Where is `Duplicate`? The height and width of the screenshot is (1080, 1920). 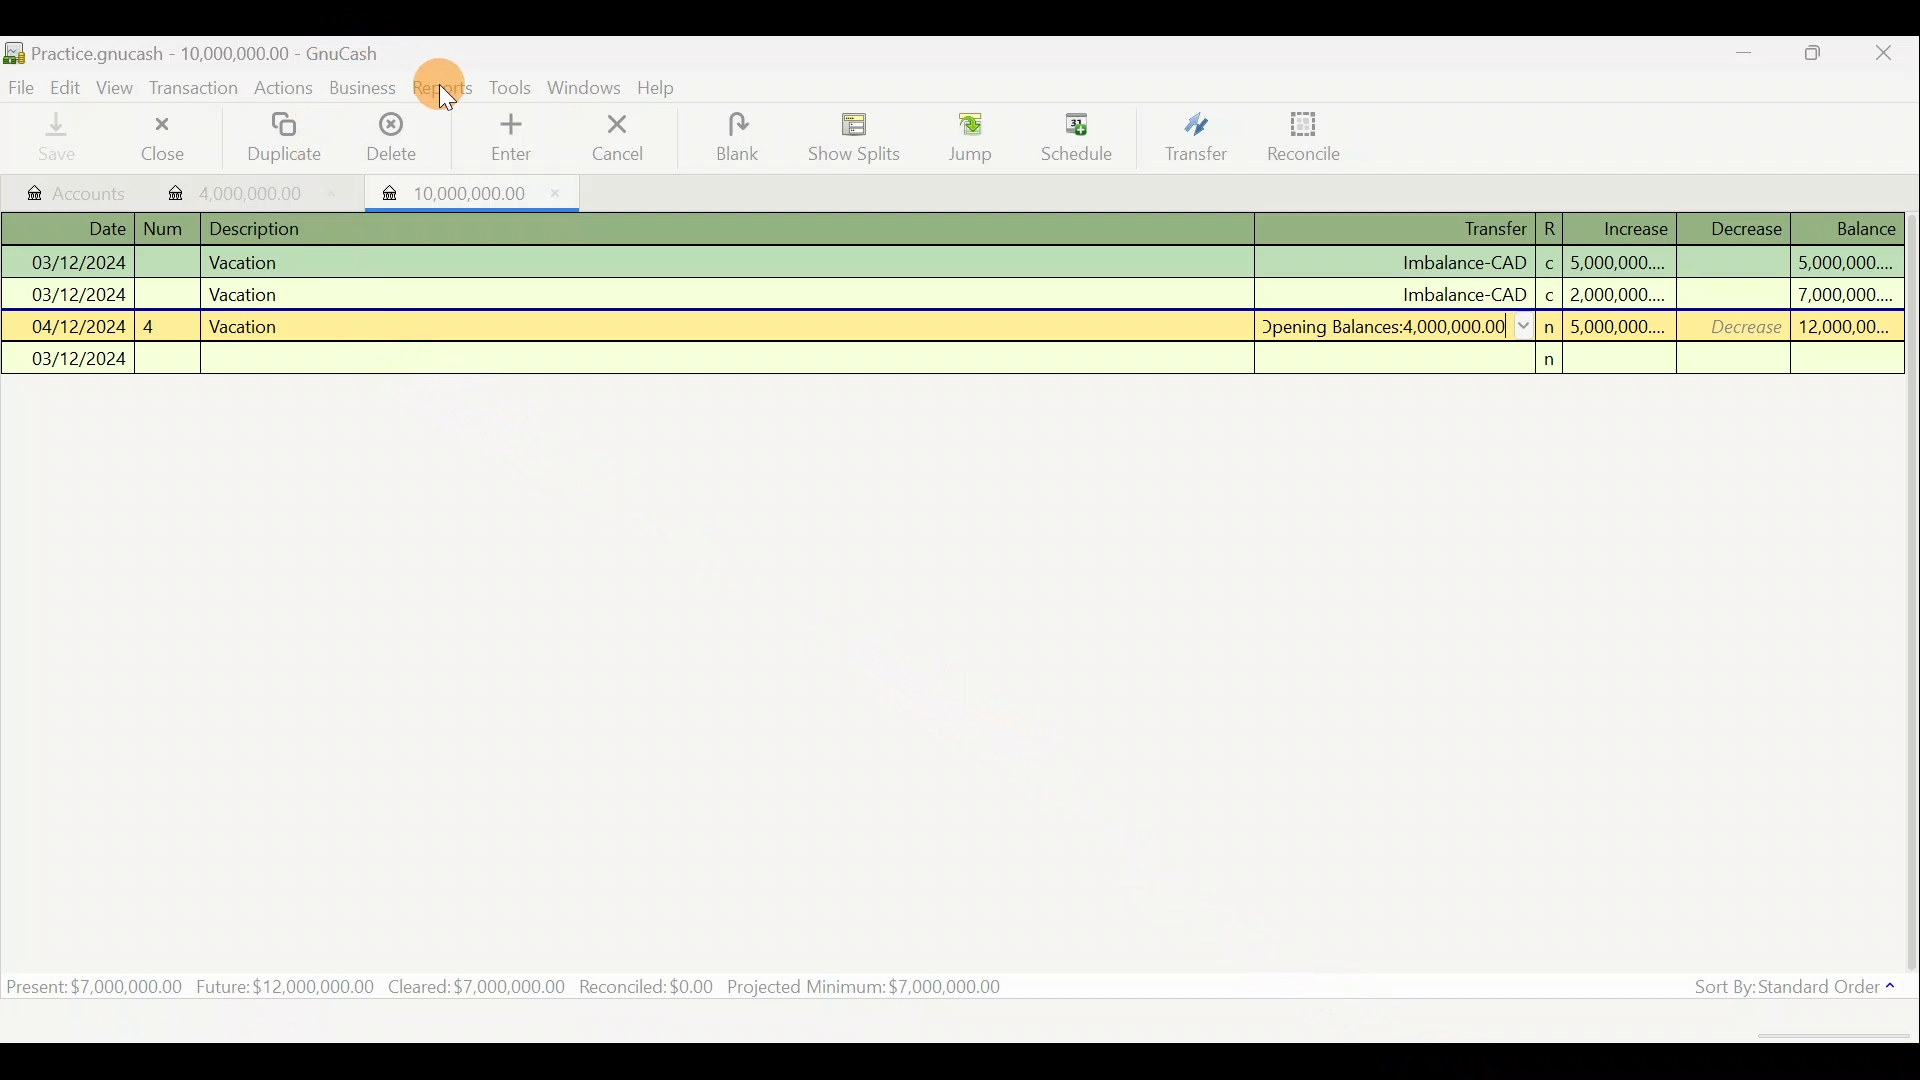 Duplicate is located at coordinates (281, 137).